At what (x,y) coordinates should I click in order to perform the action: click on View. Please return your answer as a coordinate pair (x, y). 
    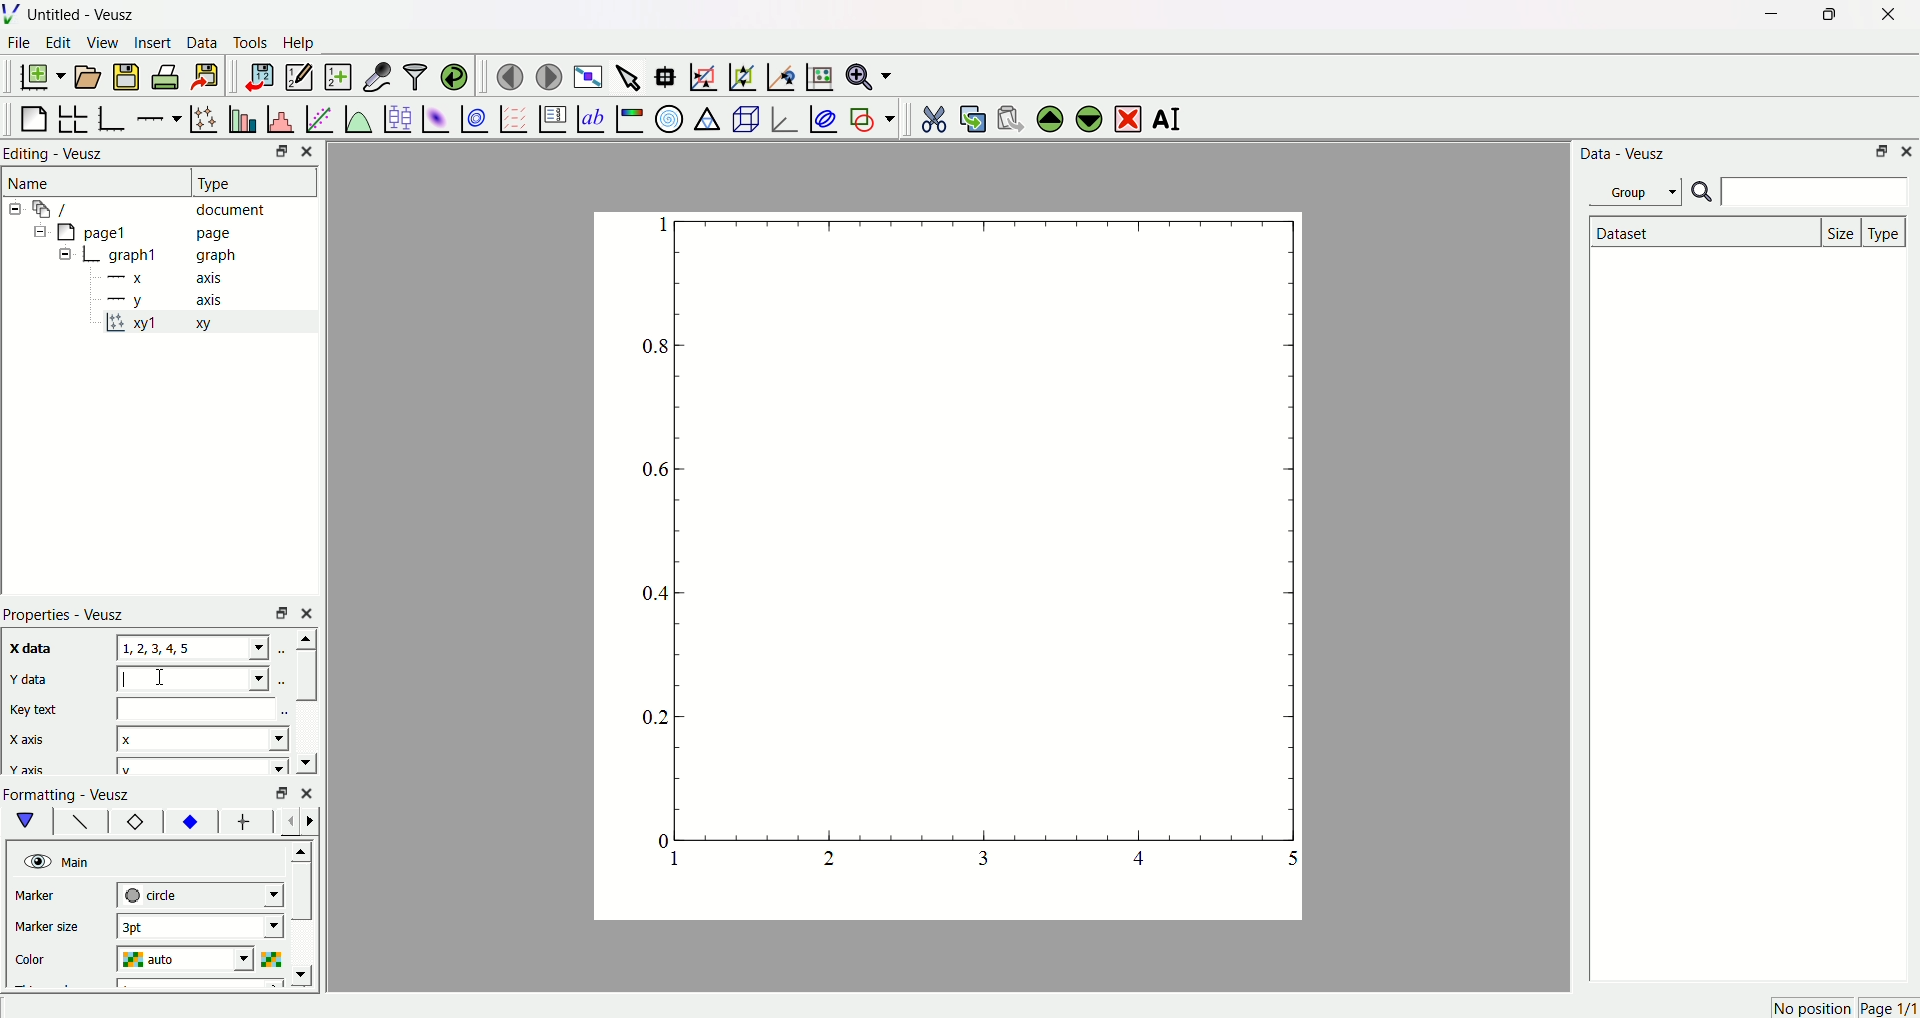
    Looking at the image, I should click on (103, 44).